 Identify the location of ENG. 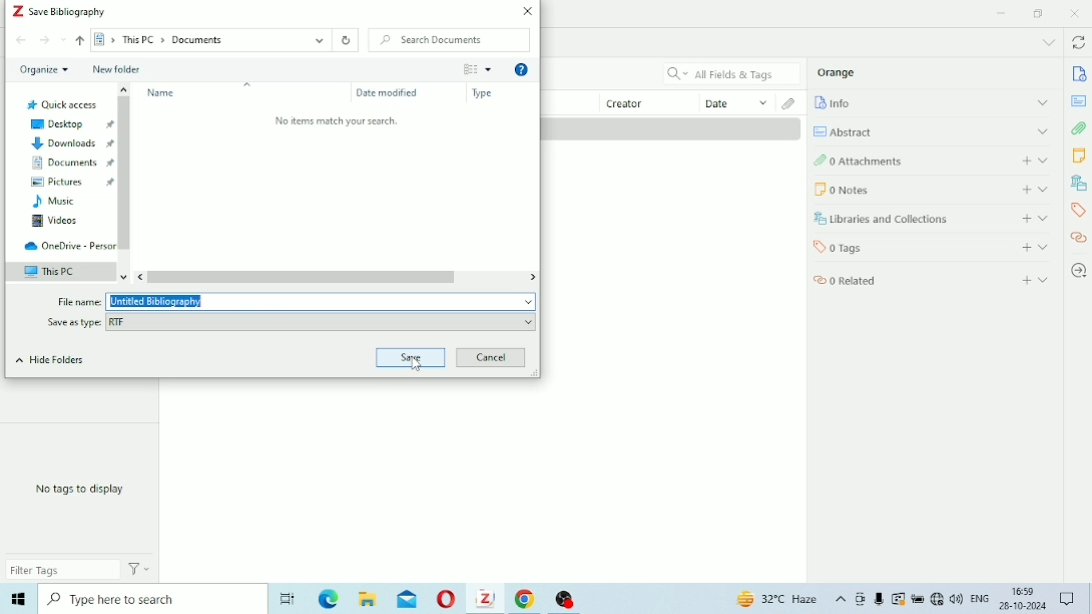
(980, 597).